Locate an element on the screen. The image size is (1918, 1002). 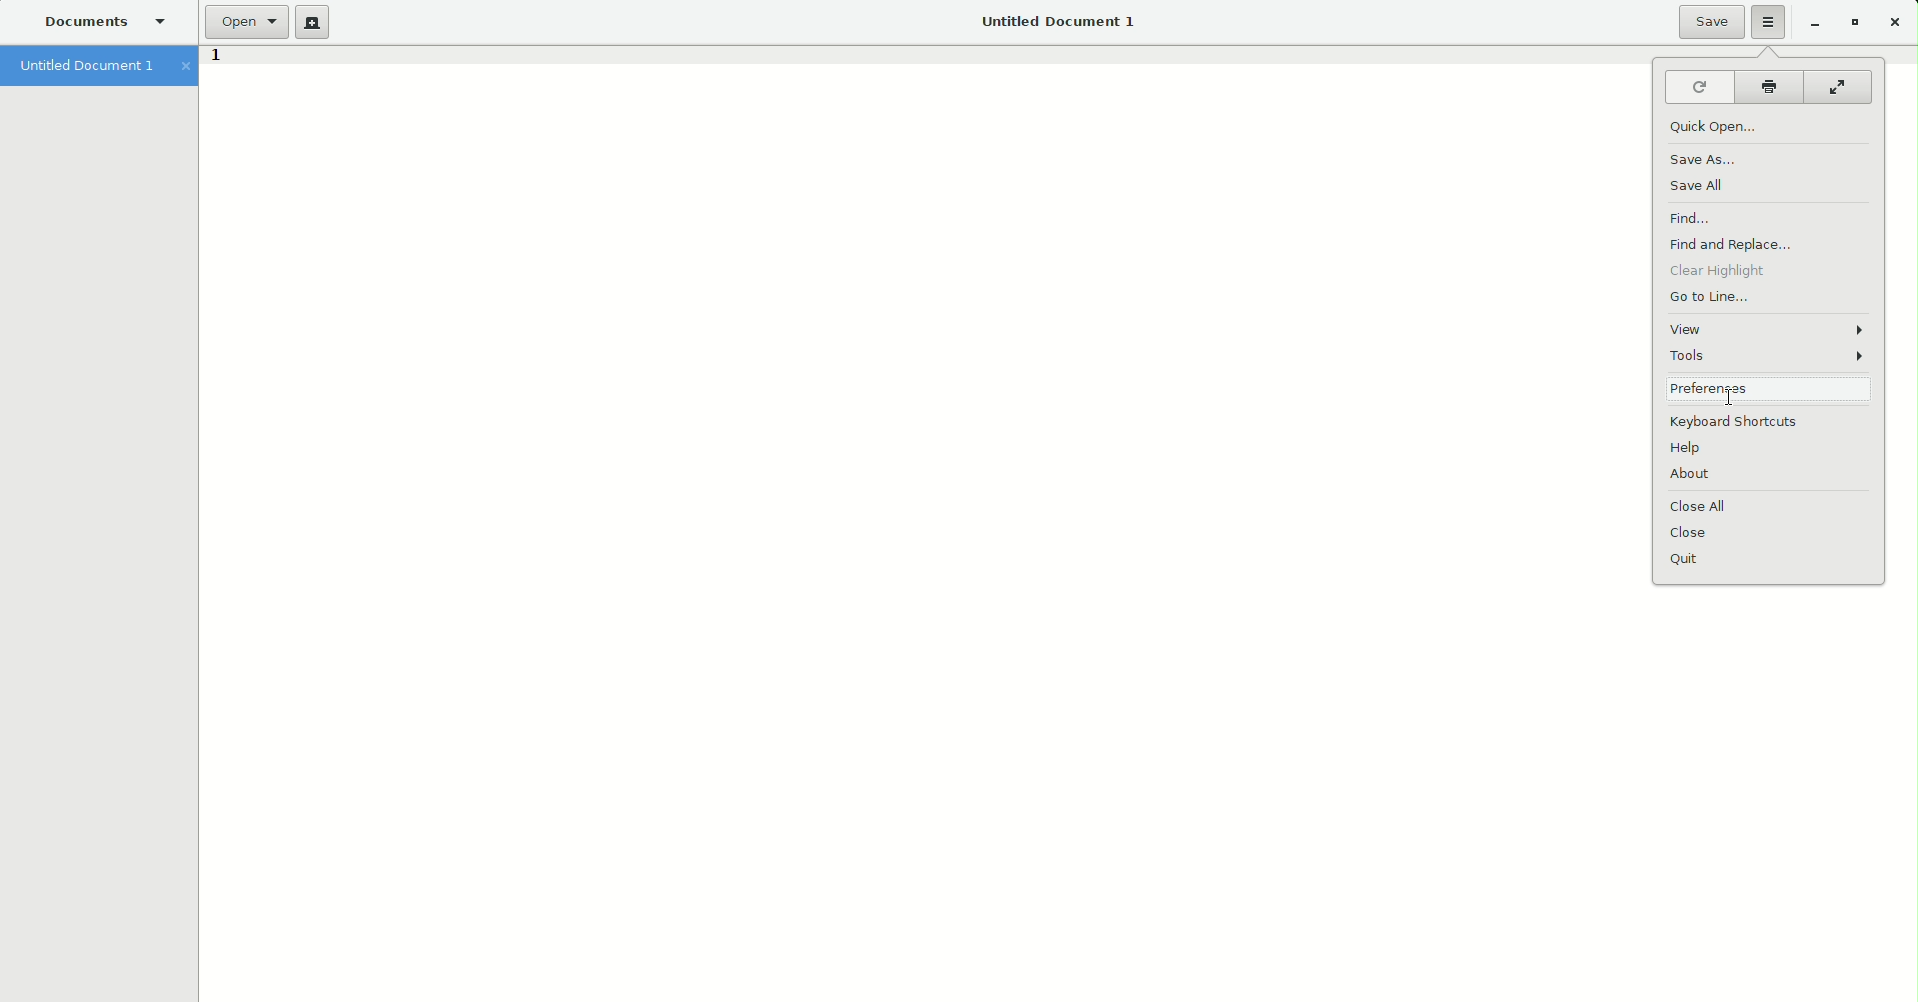
cursor is located at coordinates (1731, 398).